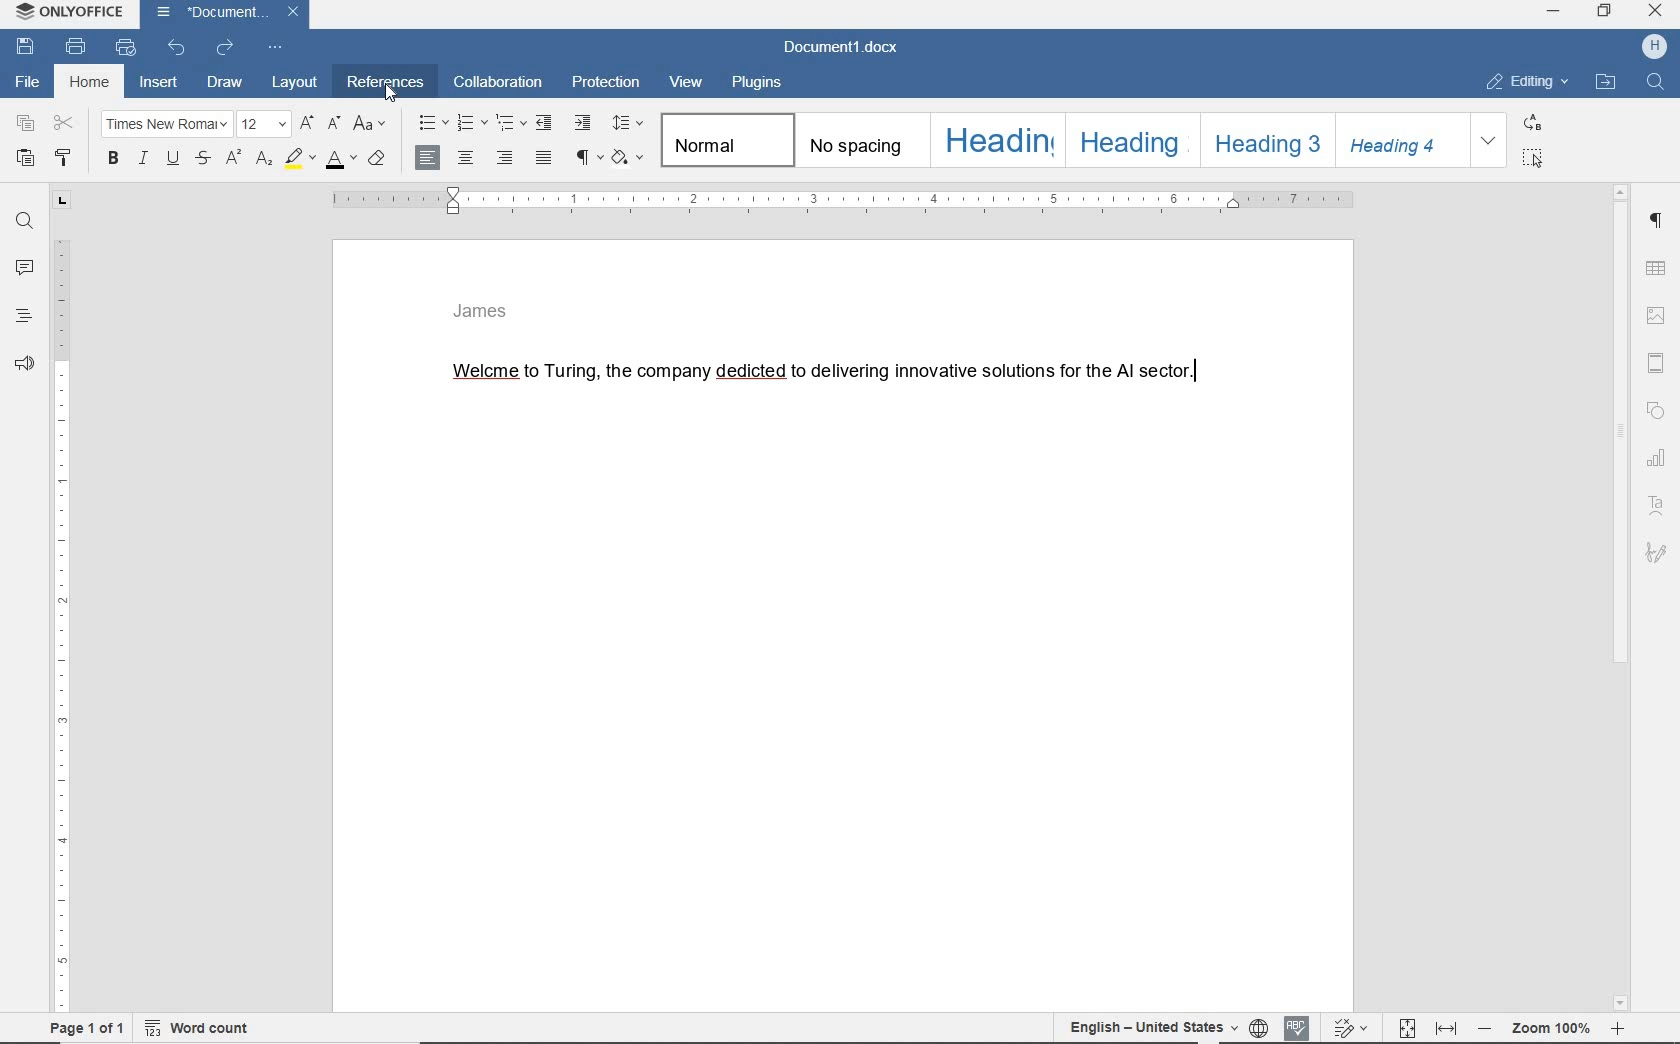 The height and width of the screenshot is (1044, 1680). What do you see at coordinates (390, 96) in the screenshot?
I see `mouse pointer` at bounding box center [390, 96].